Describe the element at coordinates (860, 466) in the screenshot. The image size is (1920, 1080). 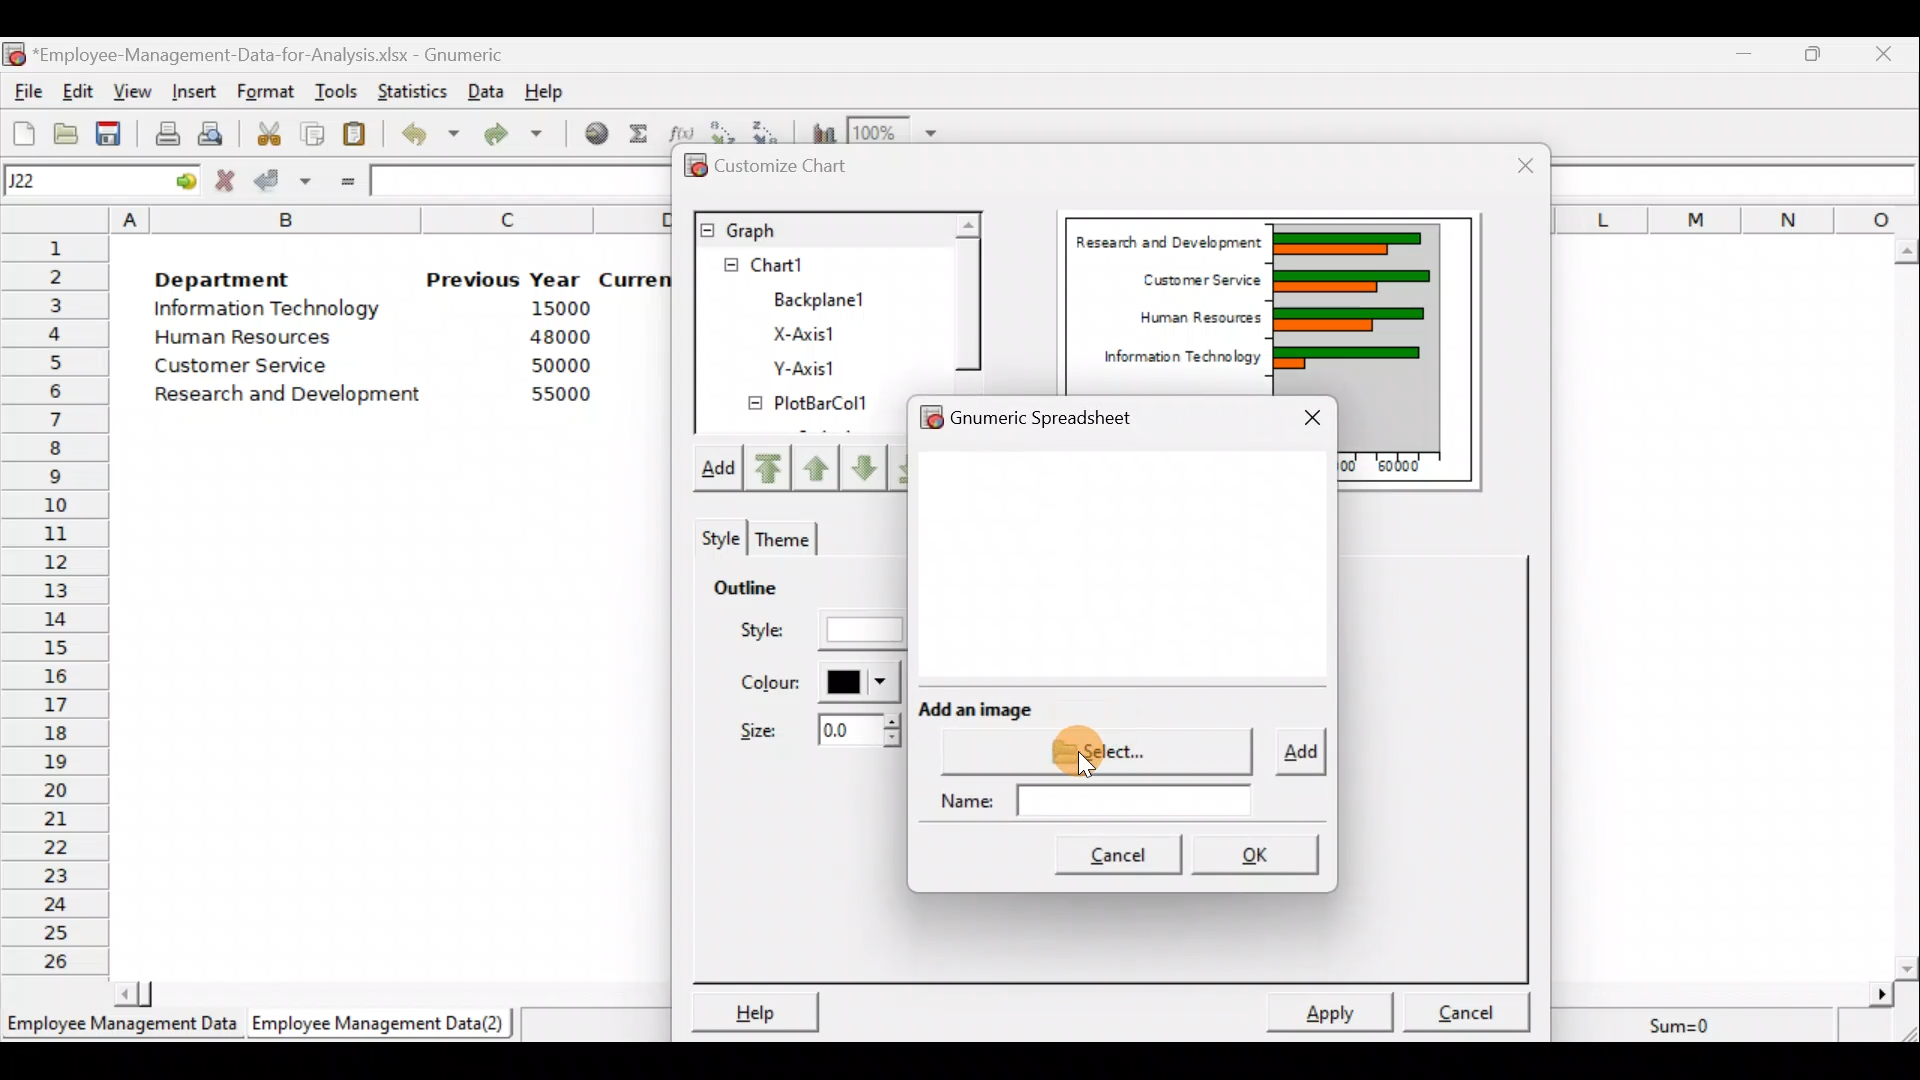
I see `Move up` at that location.